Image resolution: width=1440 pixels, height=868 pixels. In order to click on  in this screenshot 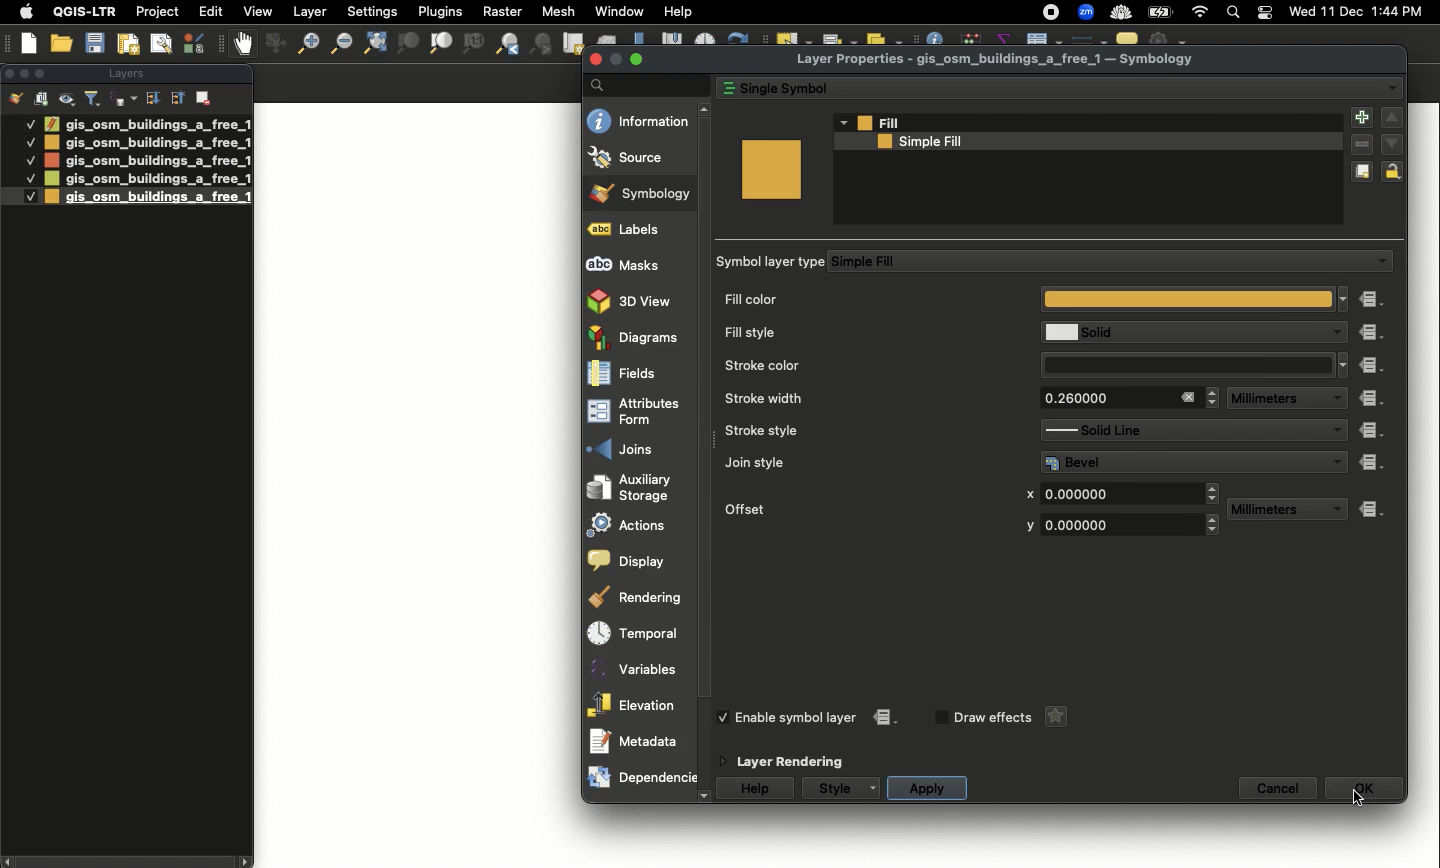, I will do `click(1371, 461)`.